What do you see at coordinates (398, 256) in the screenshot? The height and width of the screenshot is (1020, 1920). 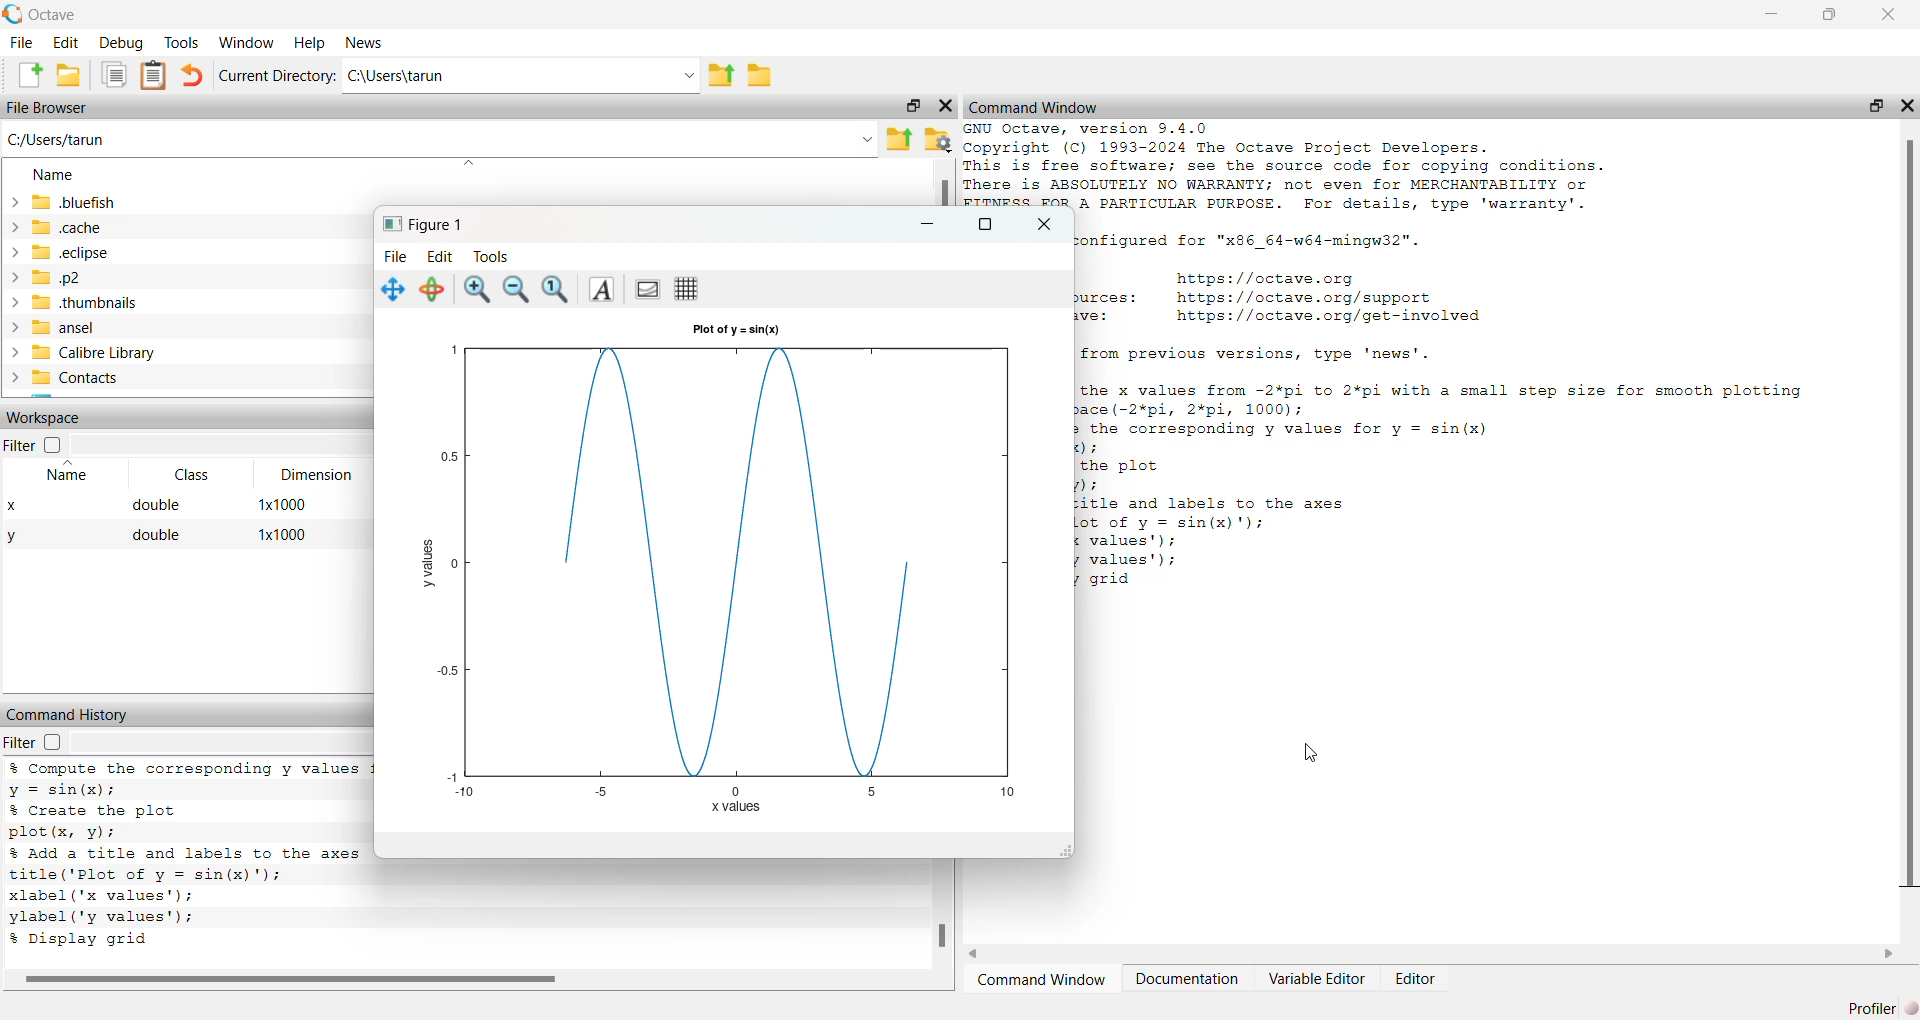 I see `File` at bounding box center [398, 256].